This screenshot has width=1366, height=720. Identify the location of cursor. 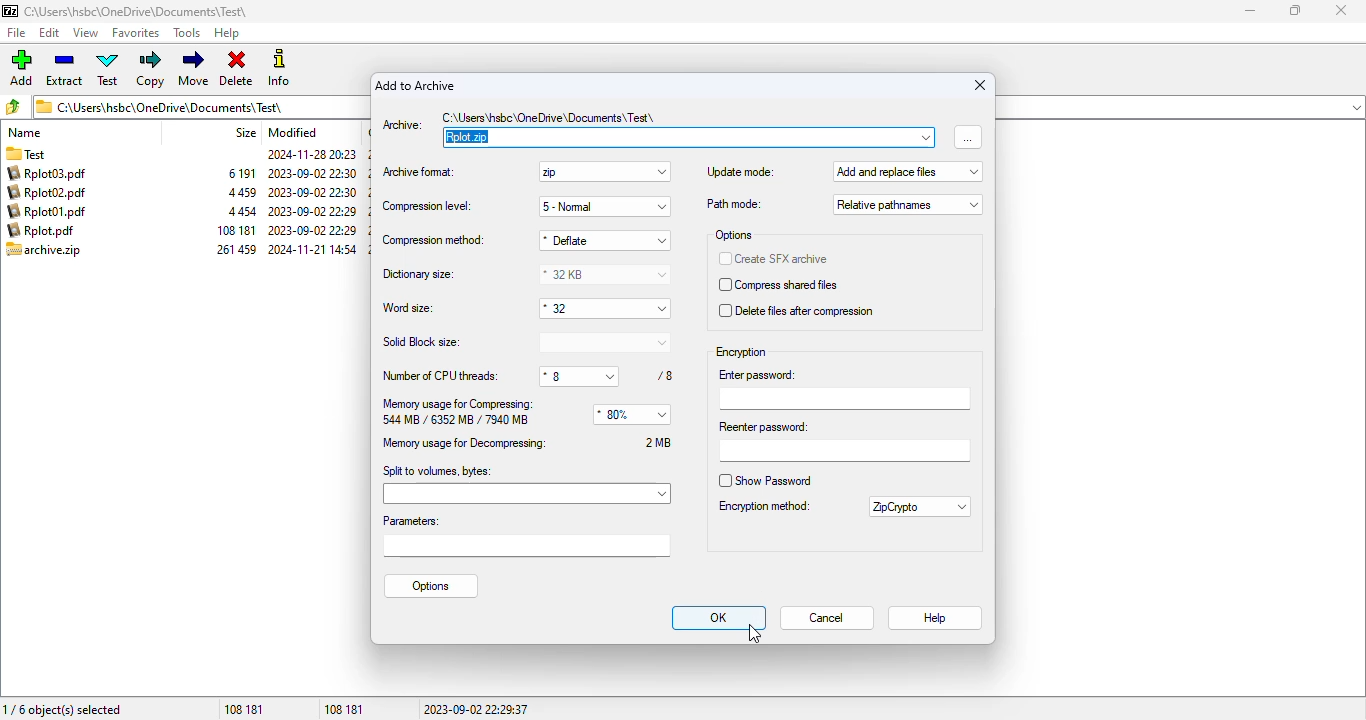
(754, 634).